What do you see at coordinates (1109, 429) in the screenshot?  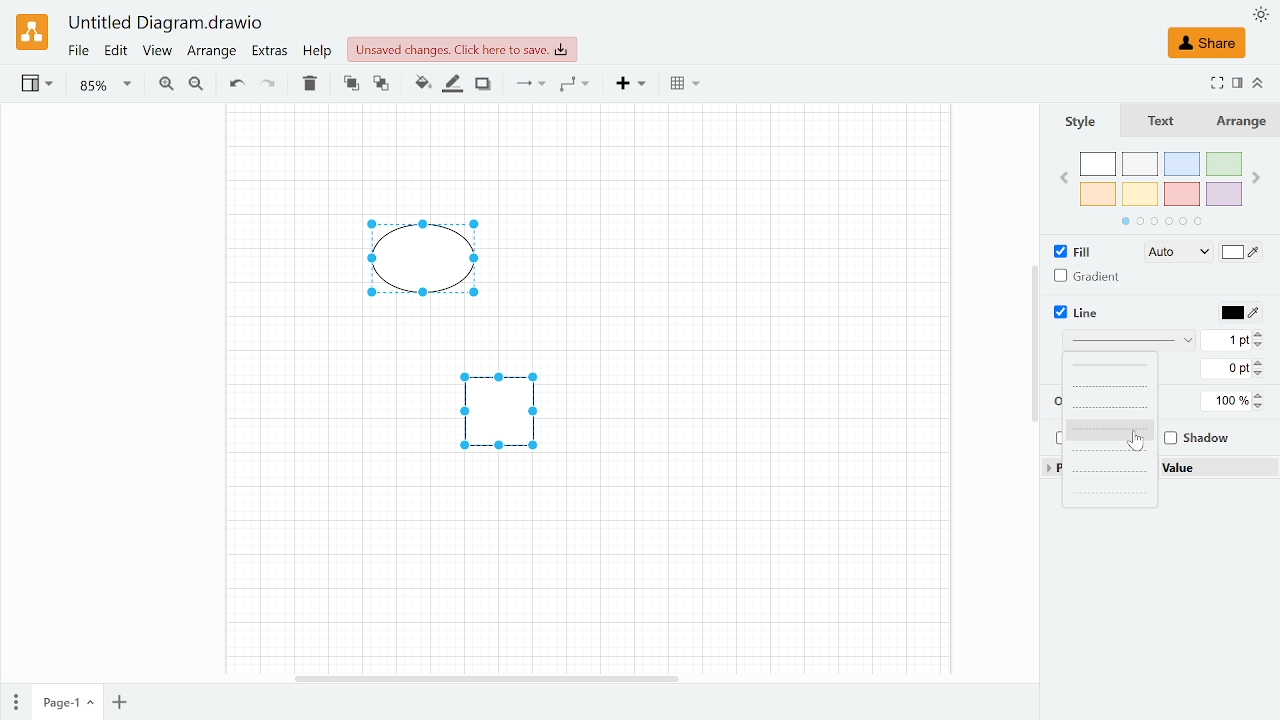 I see `Dashed 3` at bounding box center [1109, 429].